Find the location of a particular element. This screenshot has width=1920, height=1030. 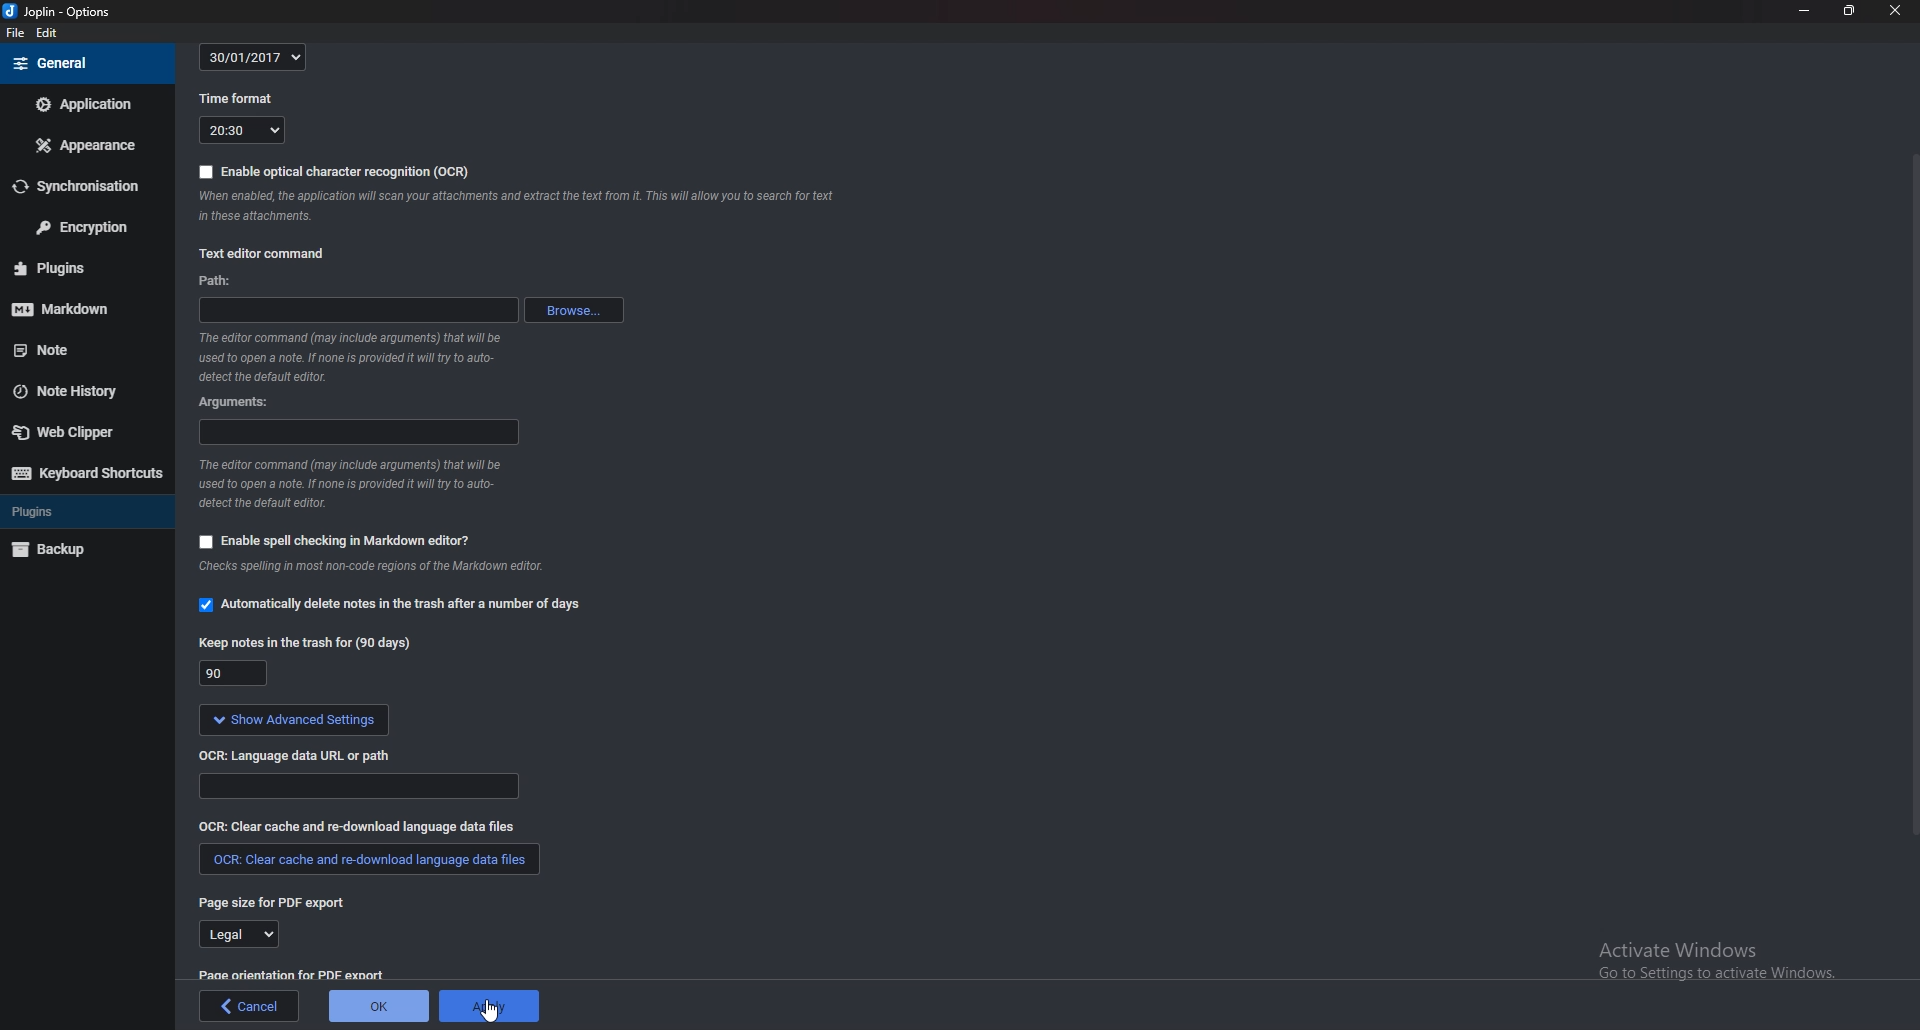

note is located at coordinates (68, 349).